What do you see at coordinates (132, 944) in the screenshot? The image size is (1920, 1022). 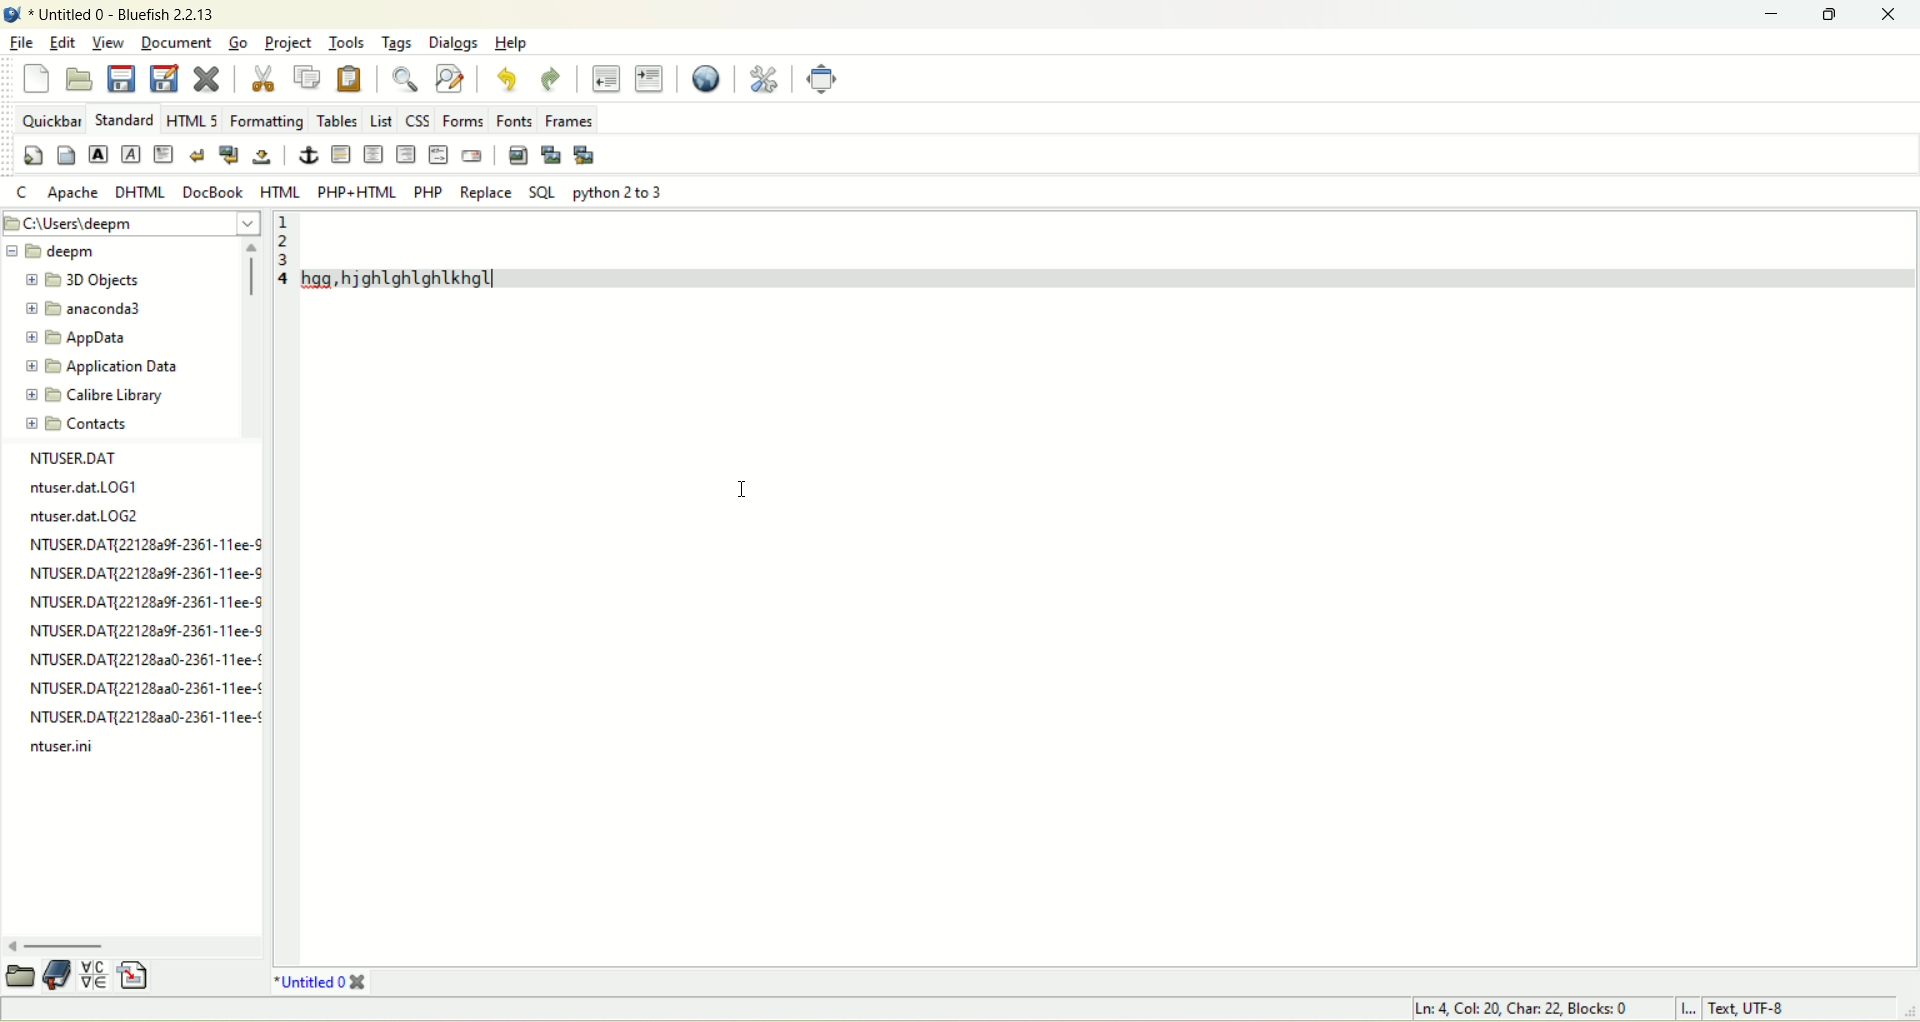 I see `scroll bar` at bounding box center [132, 944].